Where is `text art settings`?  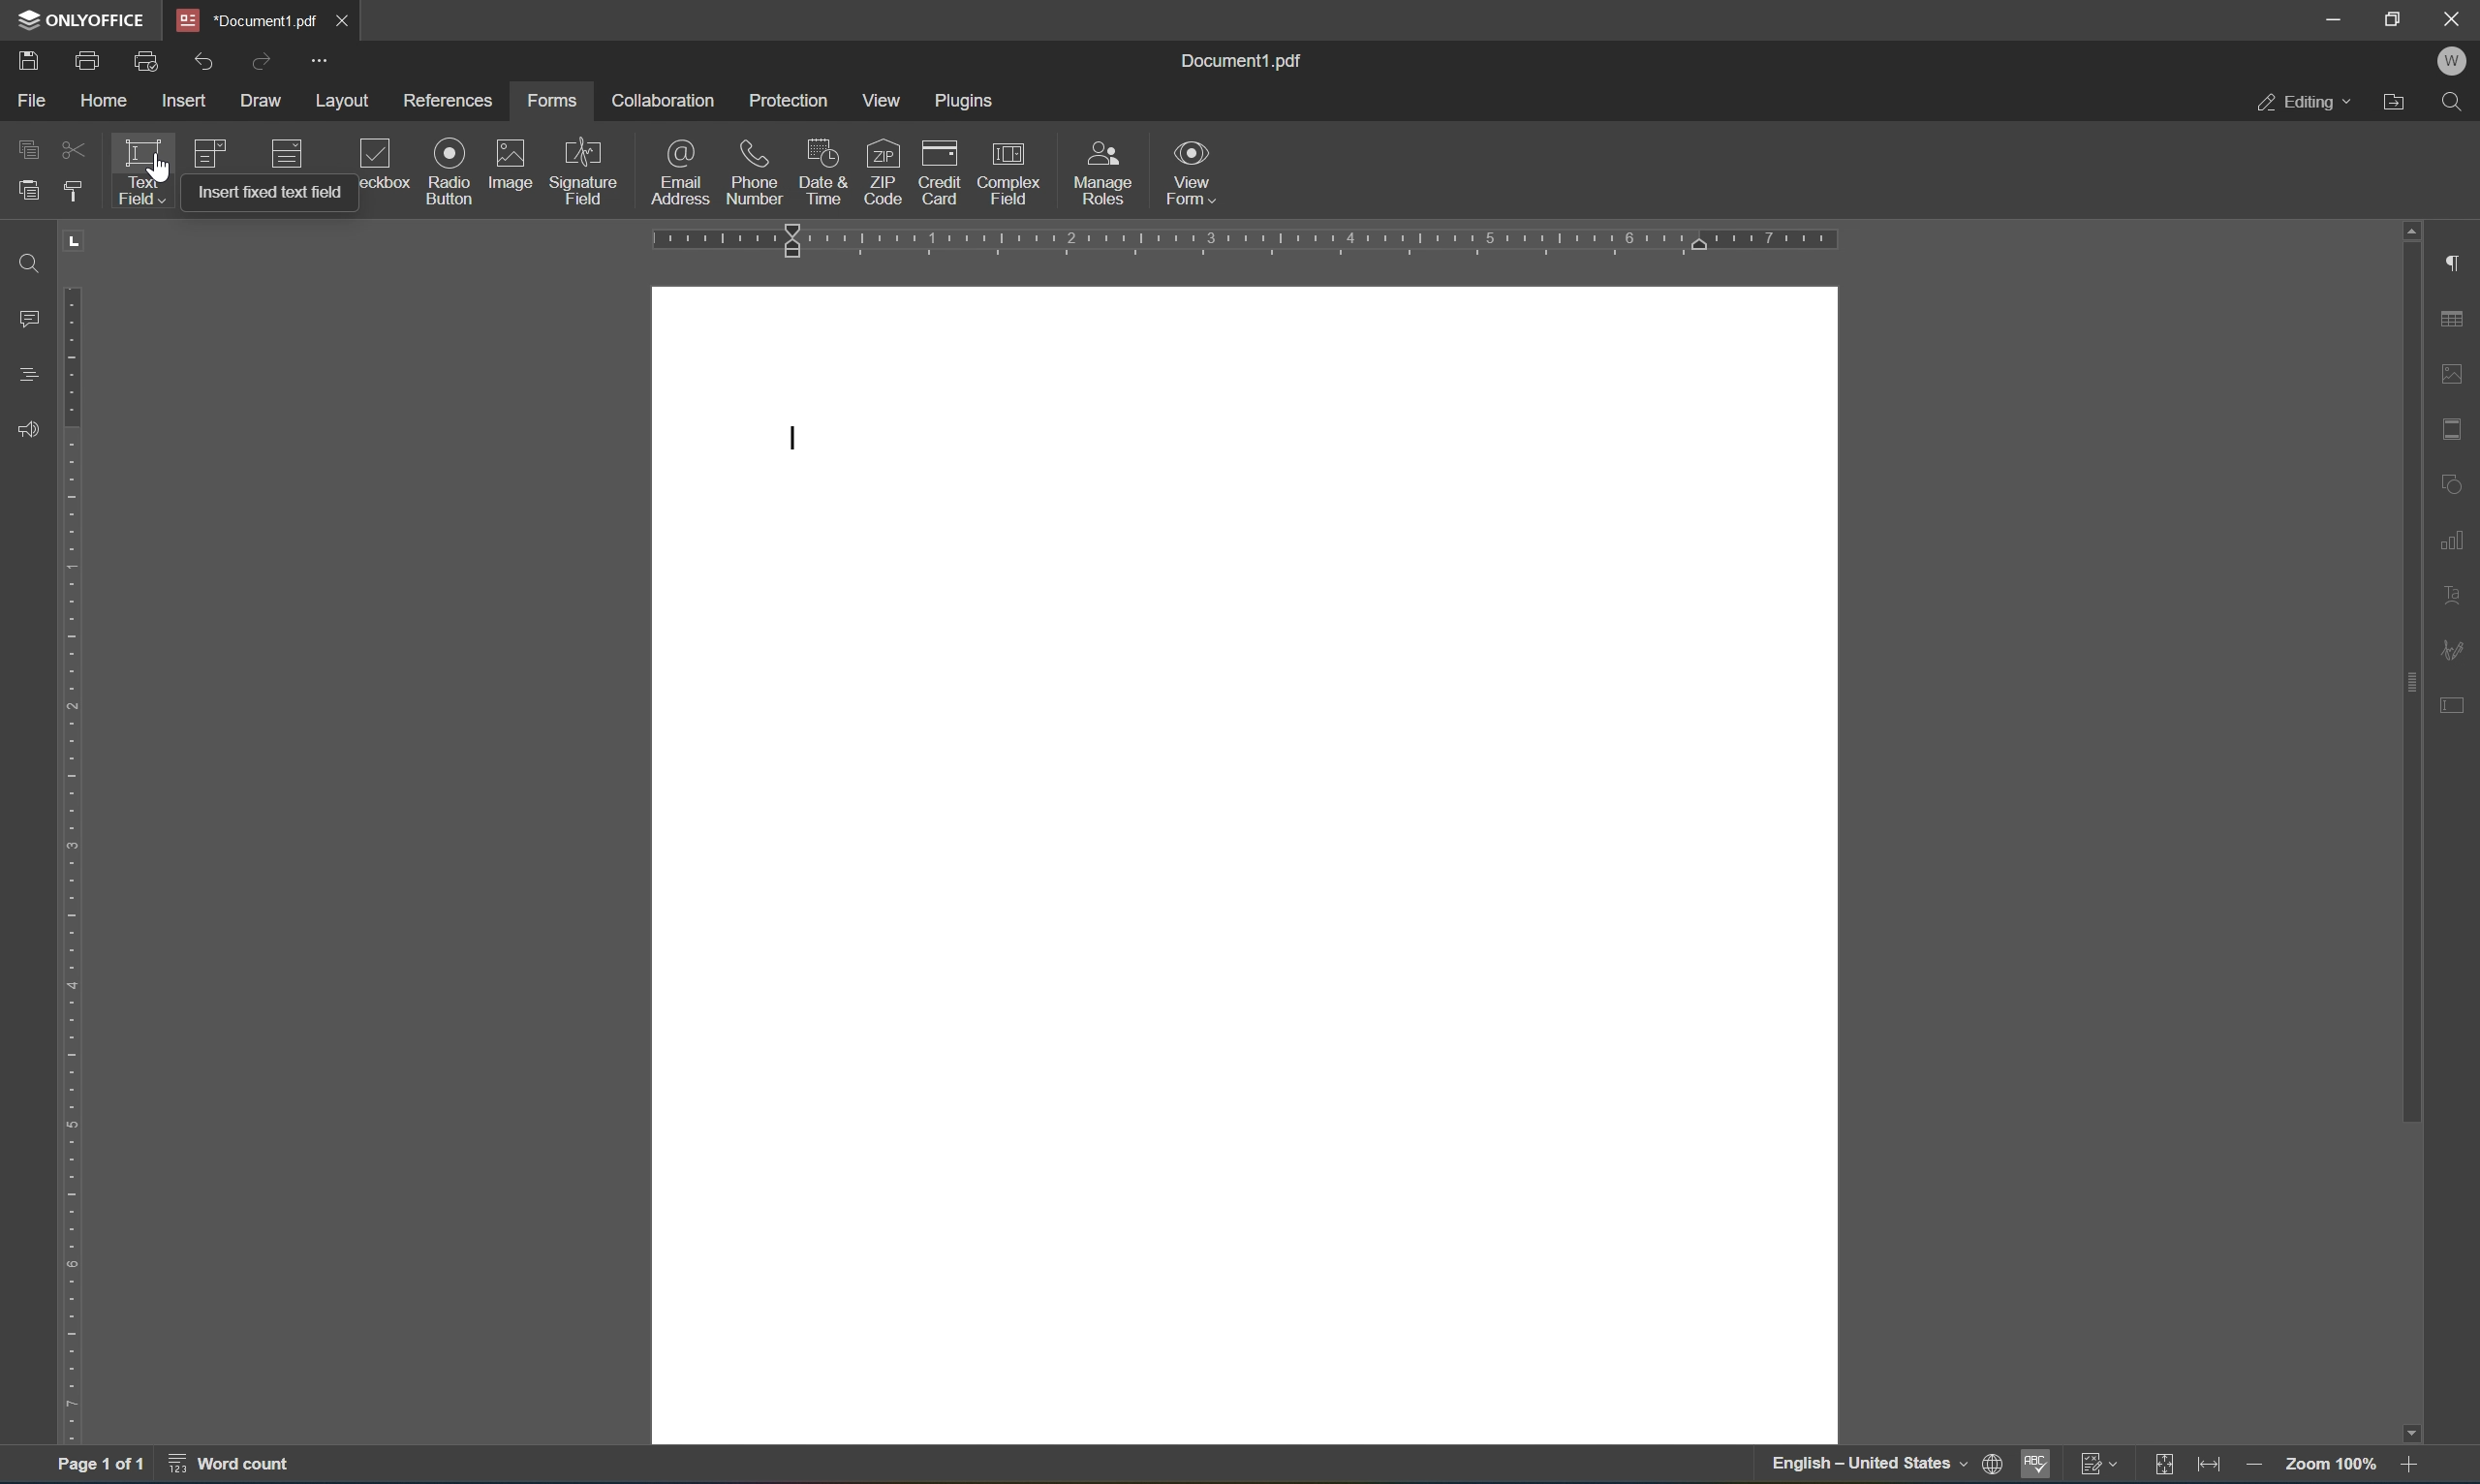
text art settings is located at coordinates (2452, 600).